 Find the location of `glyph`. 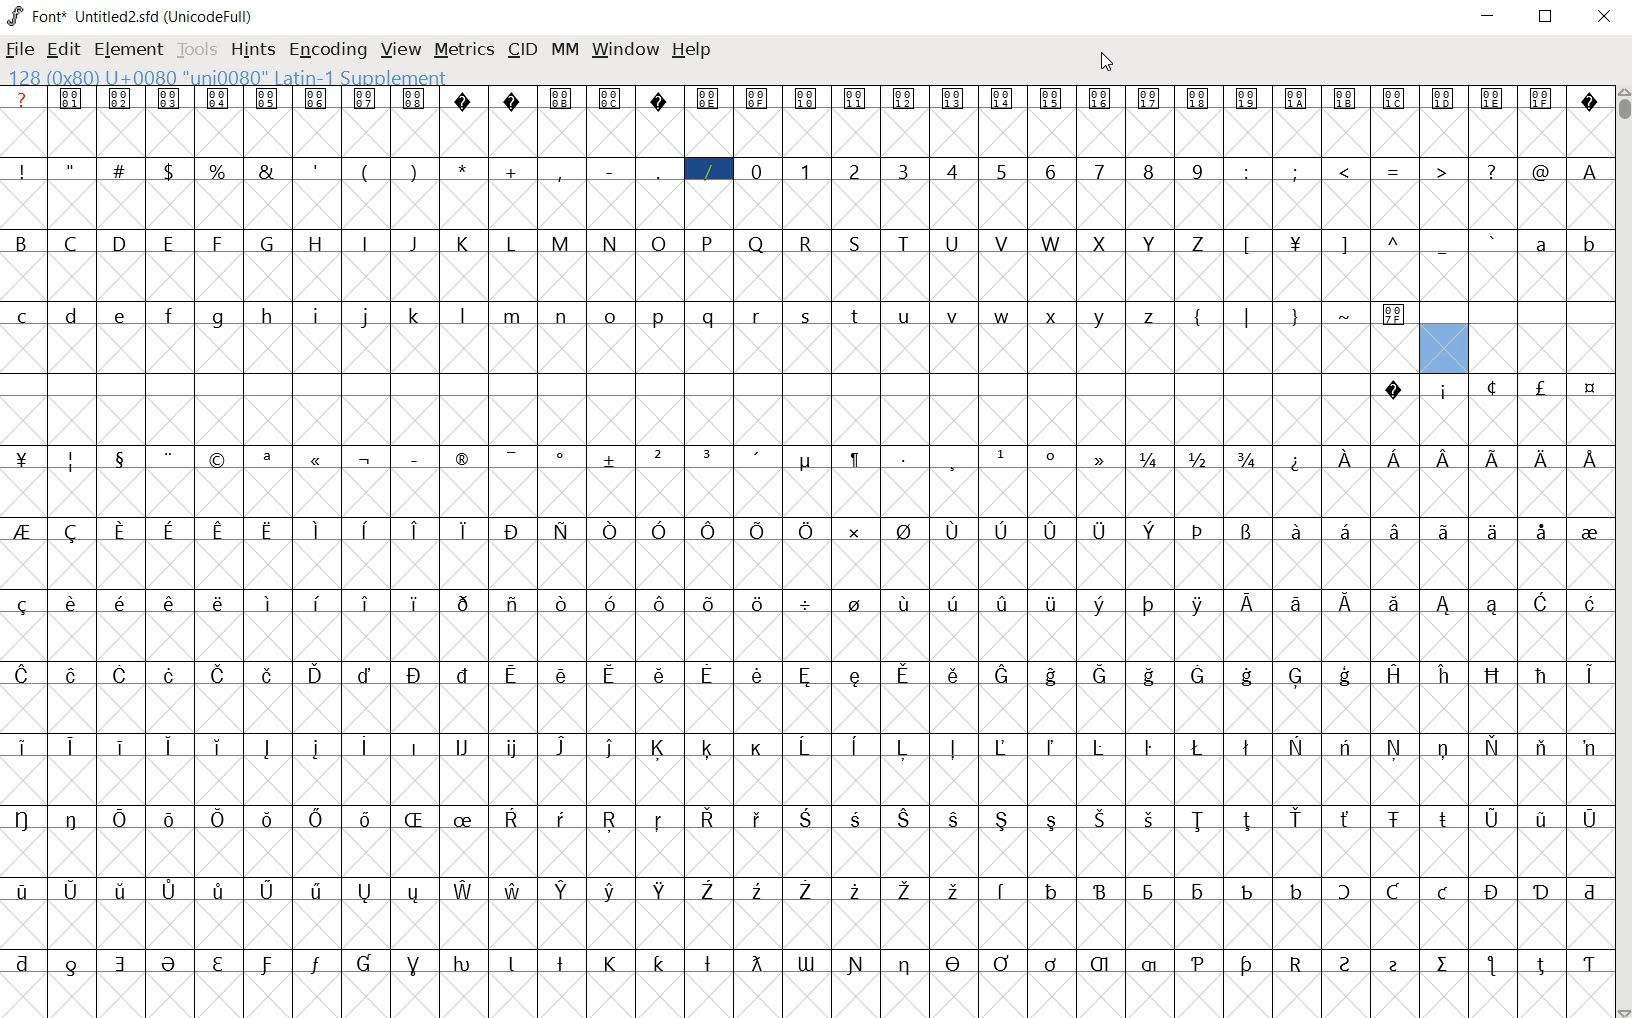

glyph is located at coordinates (413, 171).